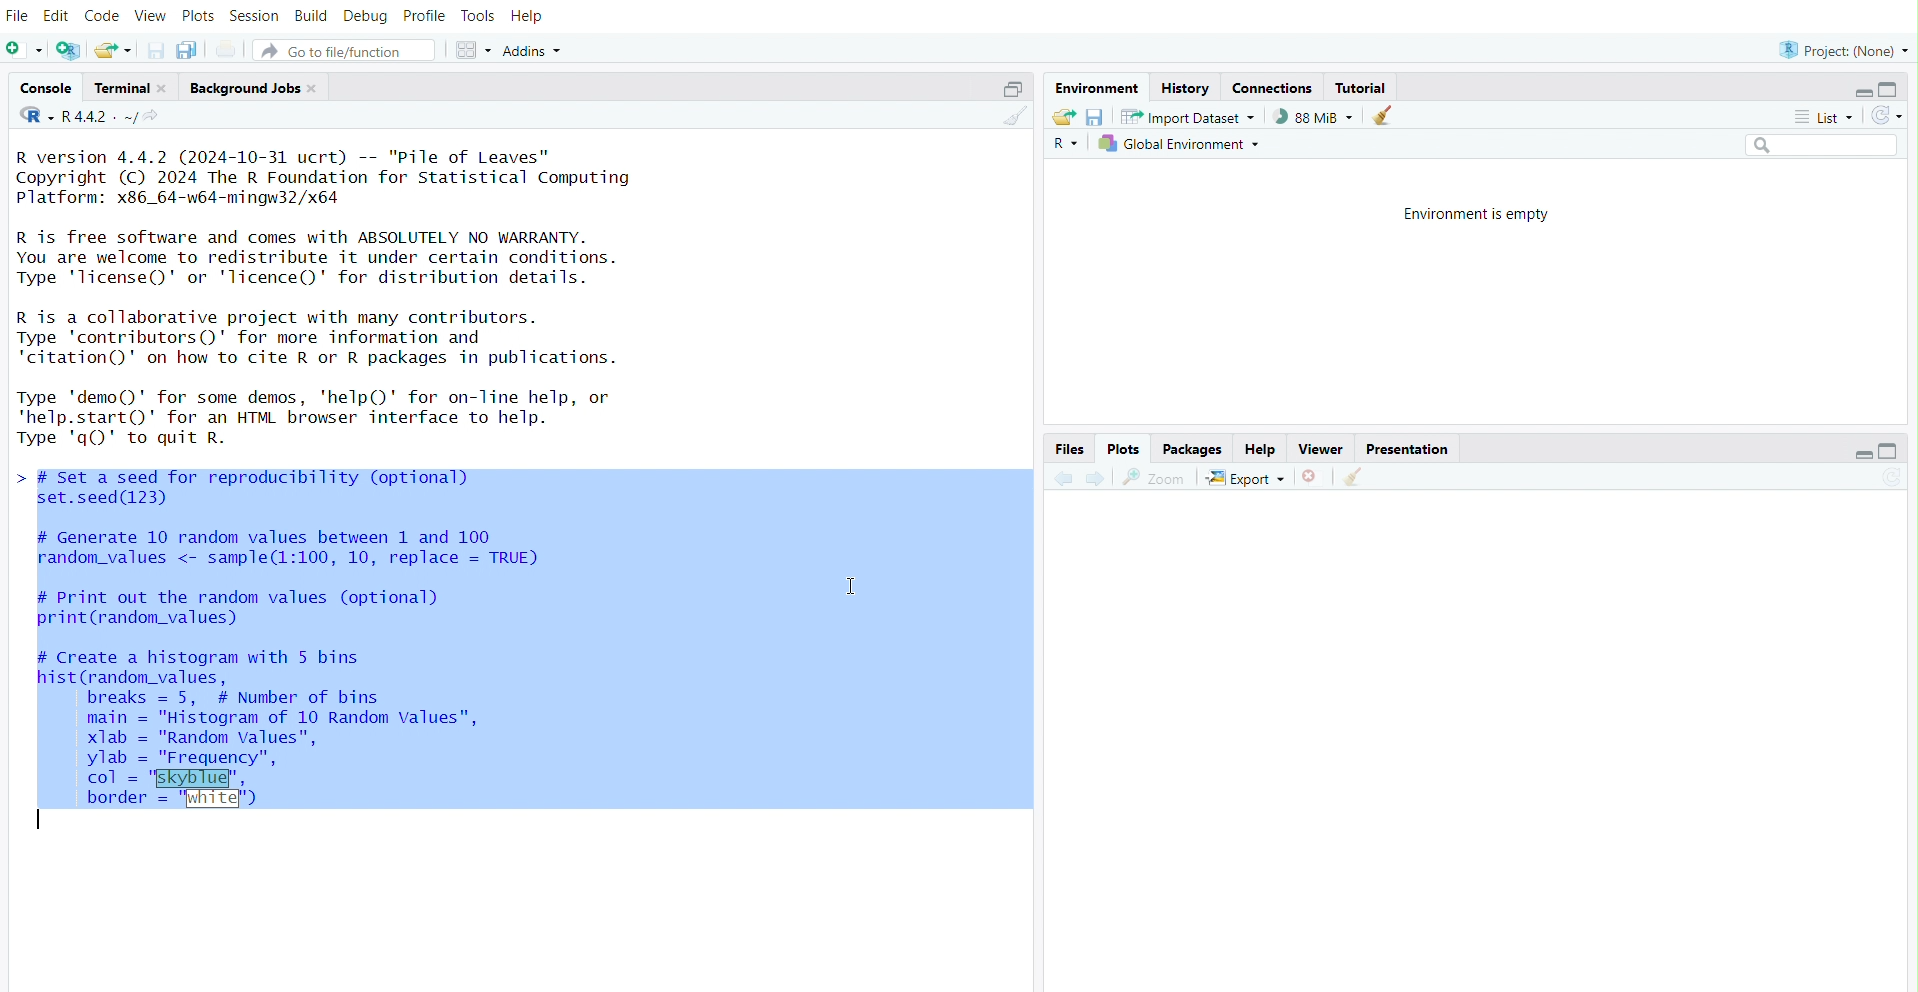  What do you see at coordinates (474, 47) in the screenshot?
I see `workspace panes` at bounding box center [474, 47].